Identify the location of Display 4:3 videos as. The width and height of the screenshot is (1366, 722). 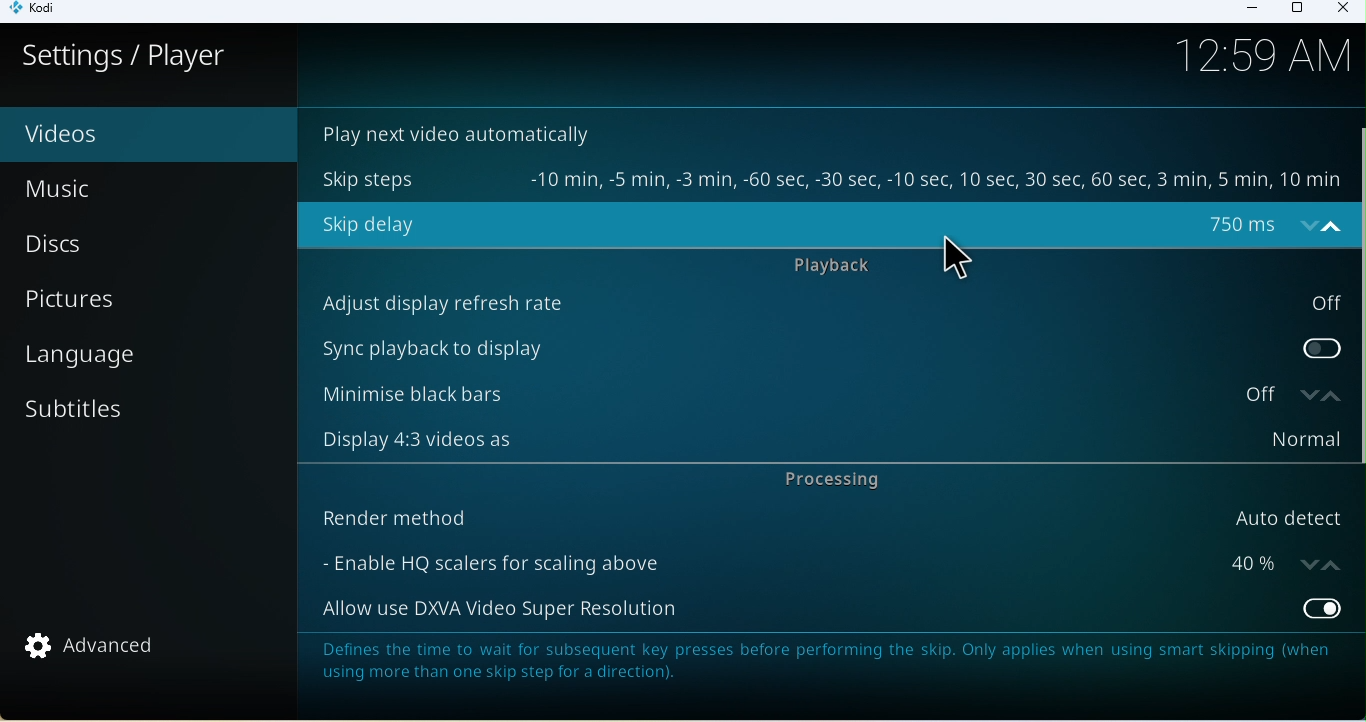
(821, 442).